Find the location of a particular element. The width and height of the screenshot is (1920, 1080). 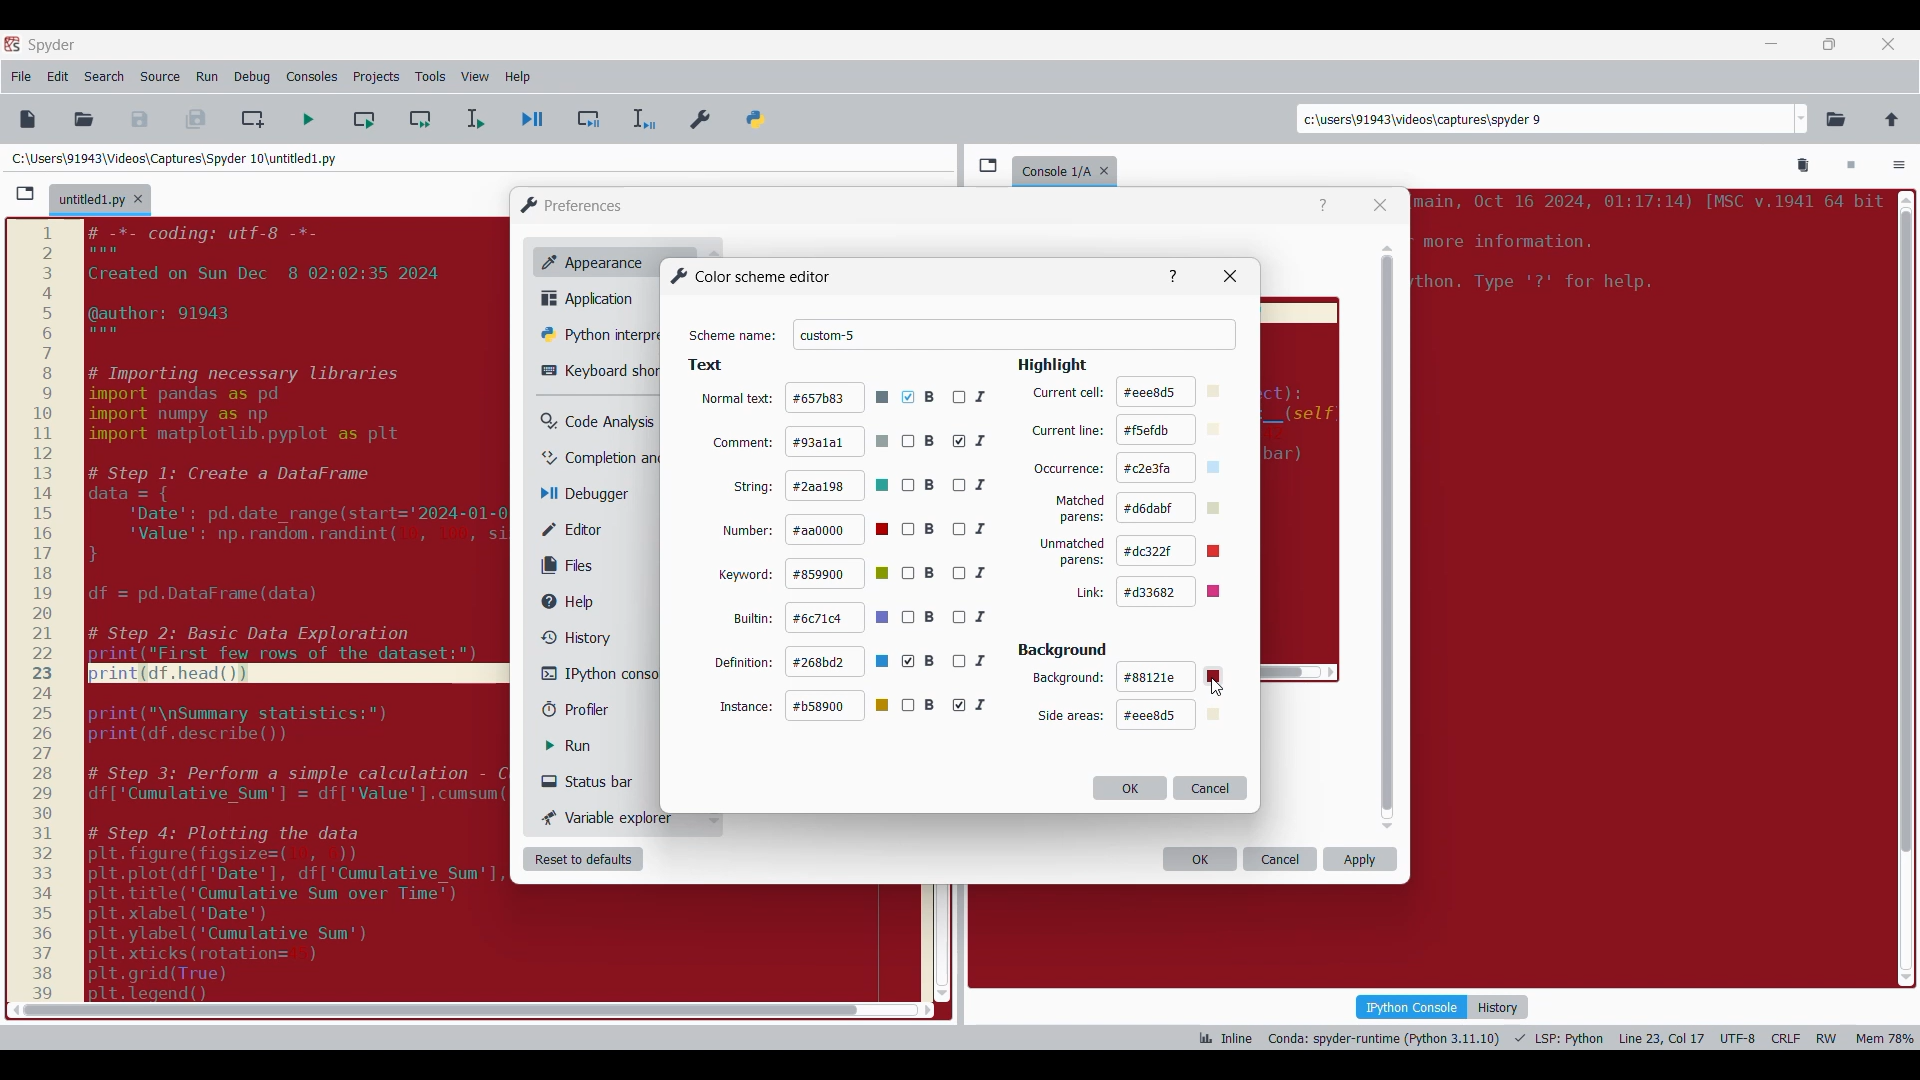

Show in smaller tab is located at coordinates (1829, 44).